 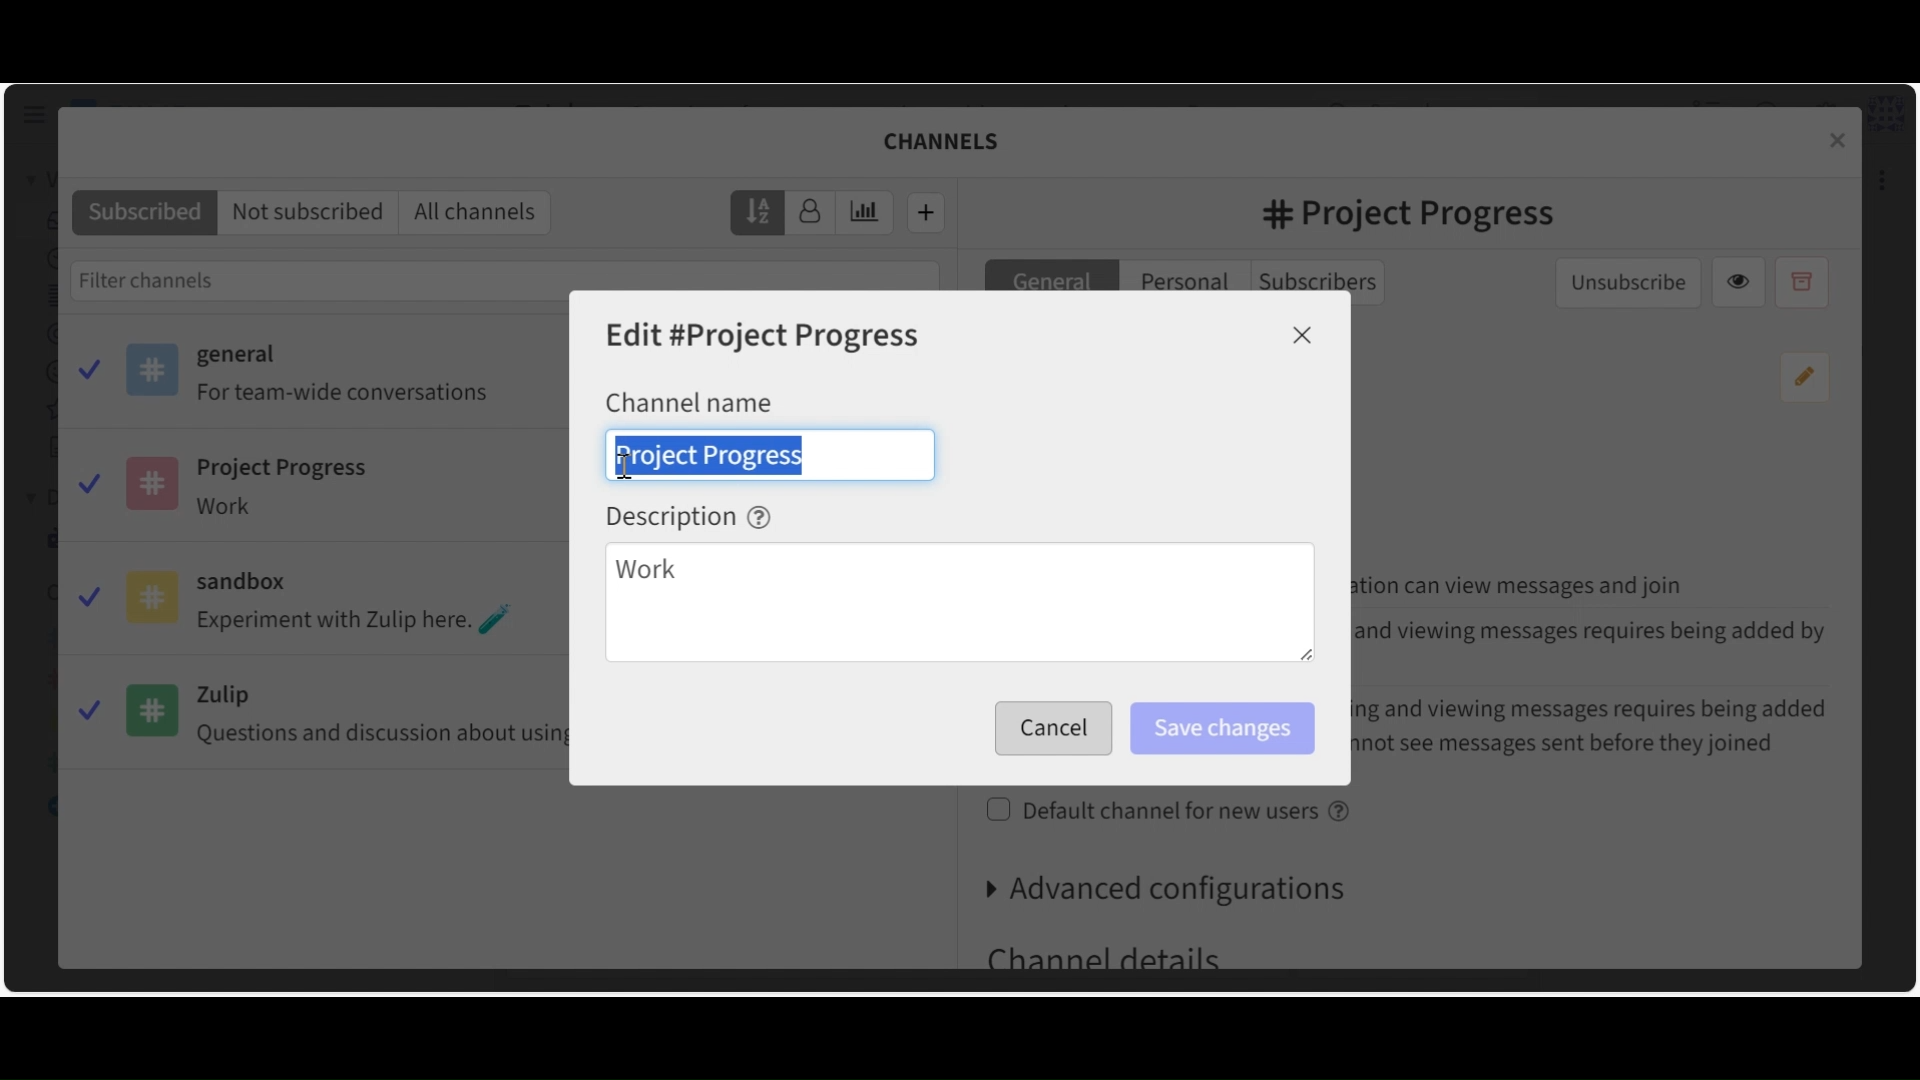 What do you see at coordinates (770, 454) in the screenshot?
I see `Channel name Field` at bounding box center [770, 454].